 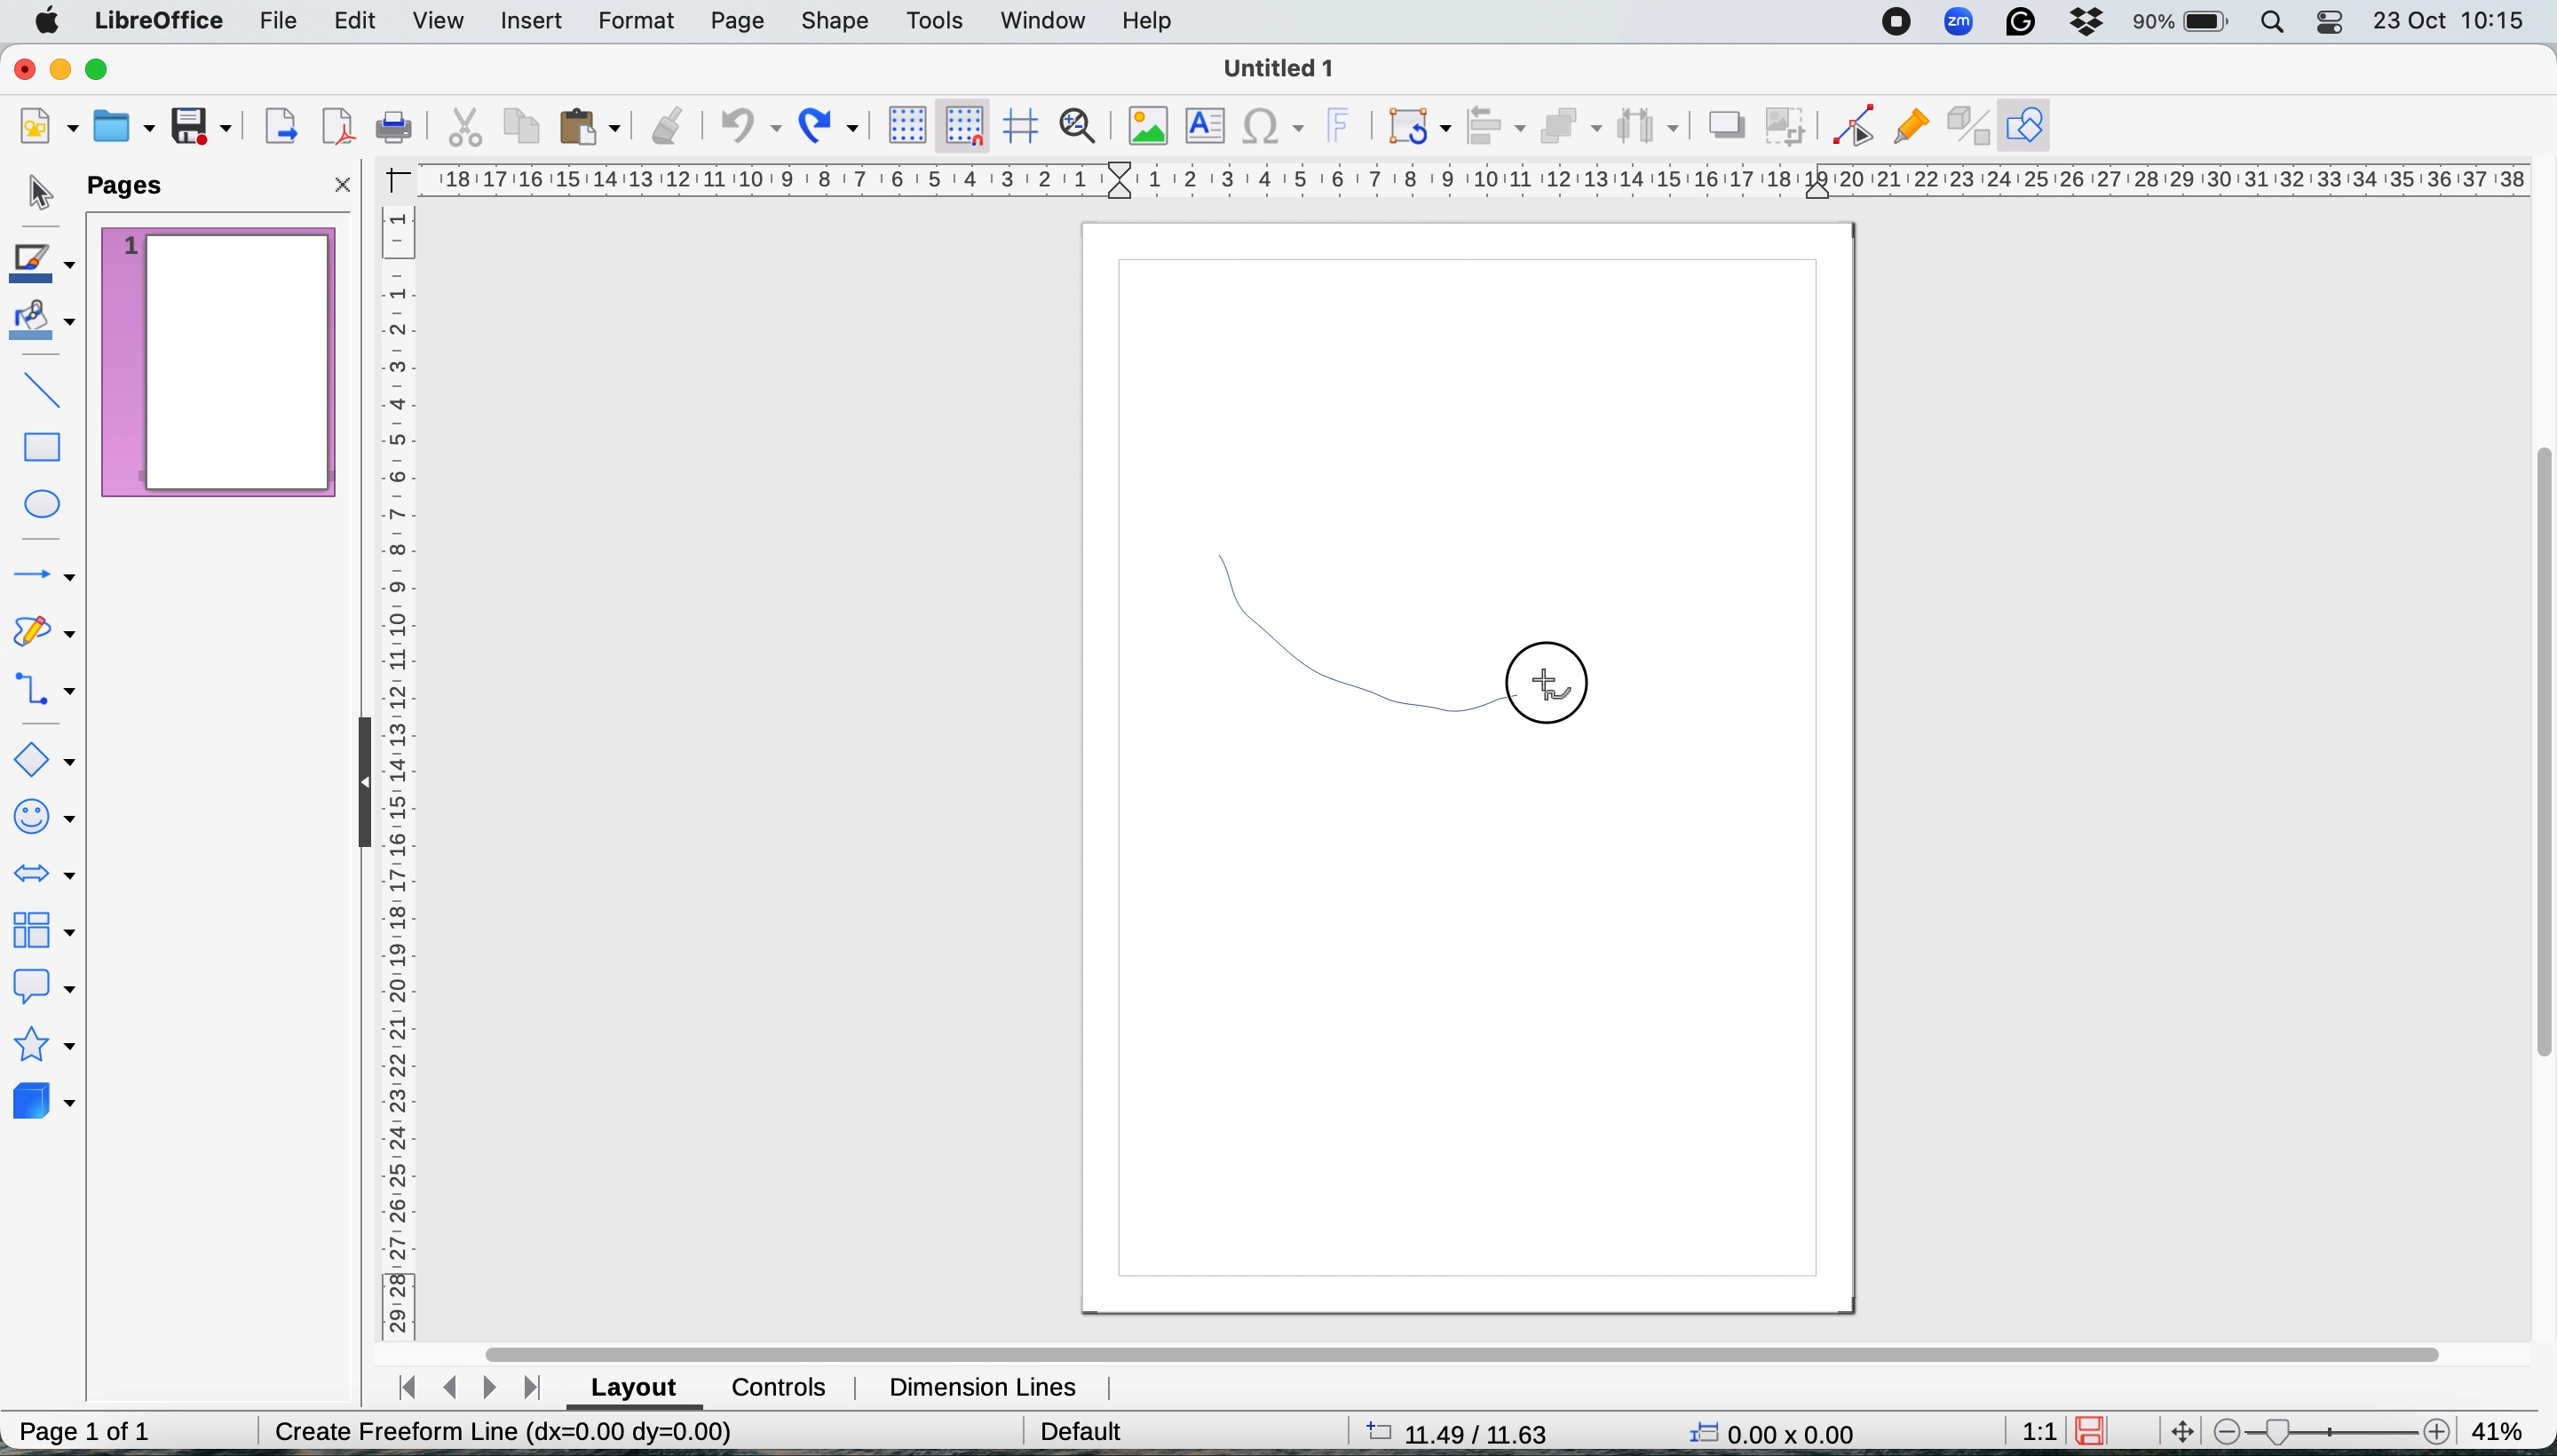 I want to click on page, so click(x=740, y=22).